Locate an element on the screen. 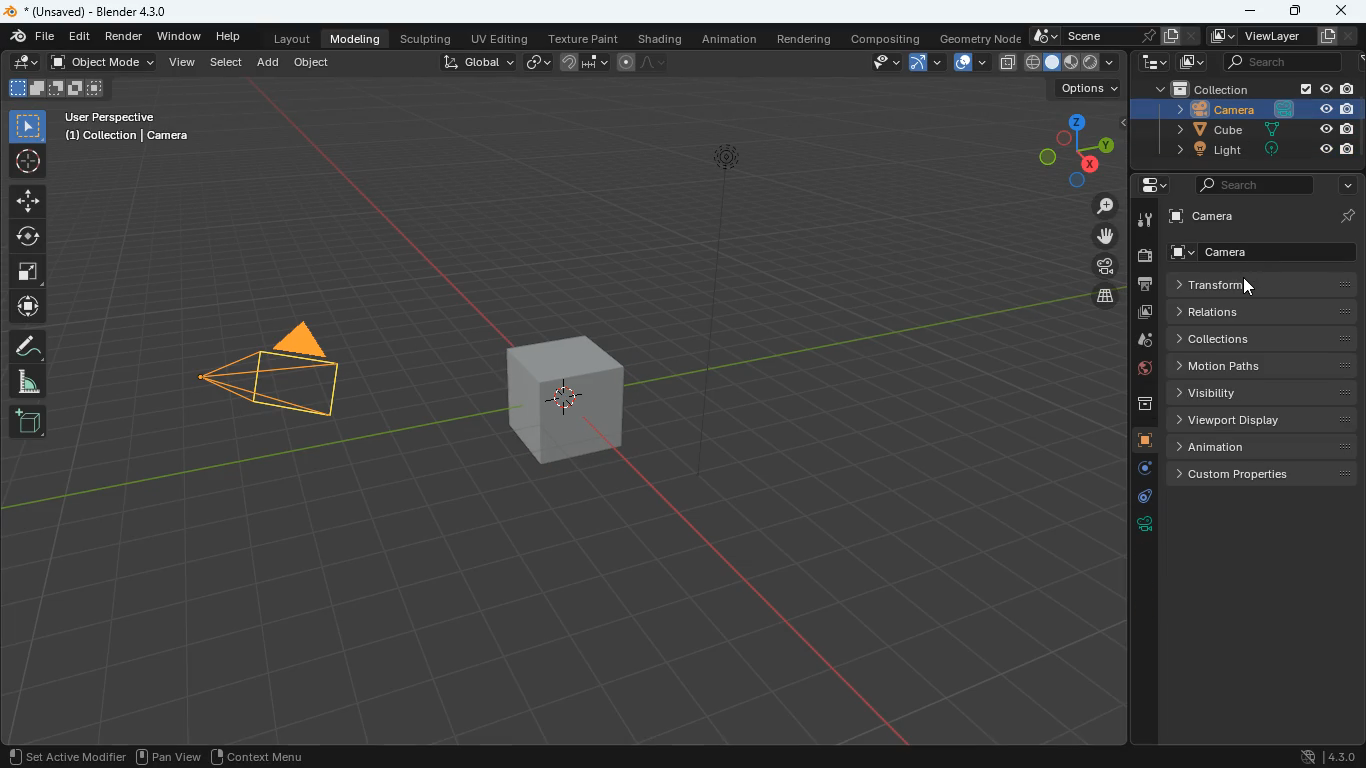  settings is located at coordinates (1147, 185).